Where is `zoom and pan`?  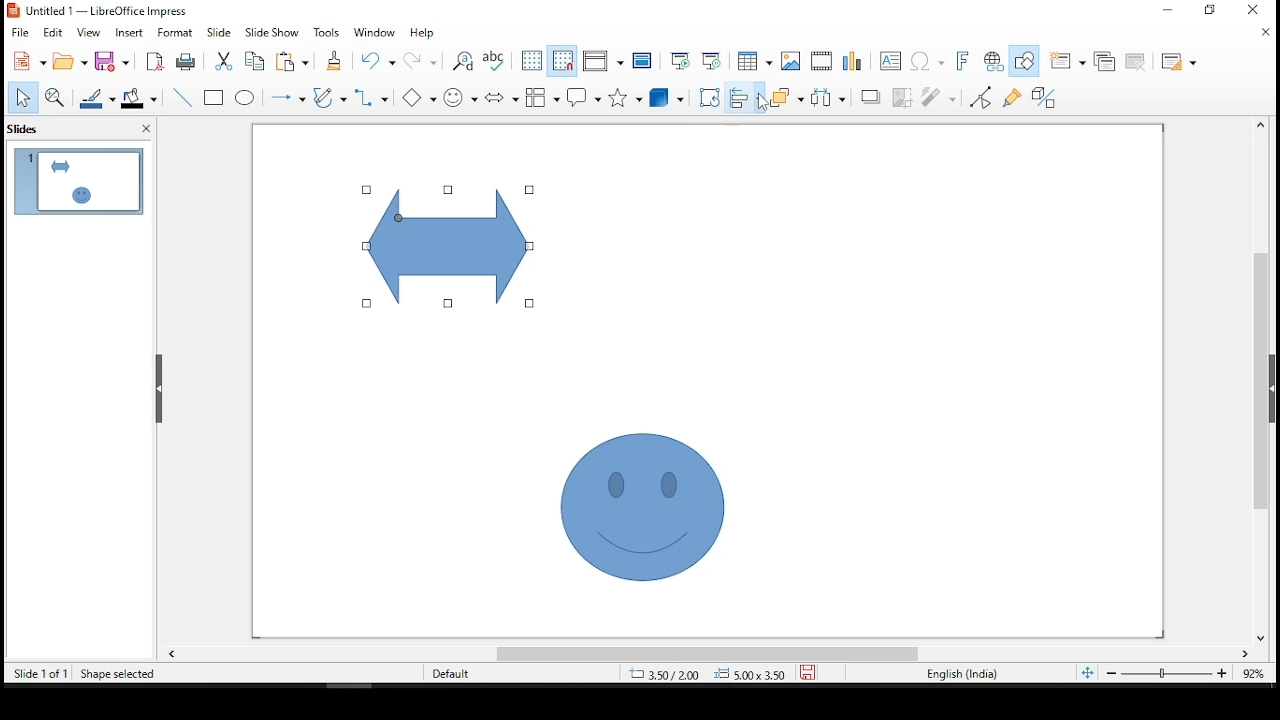 zoom and pan is located at coordinates (53, 95).